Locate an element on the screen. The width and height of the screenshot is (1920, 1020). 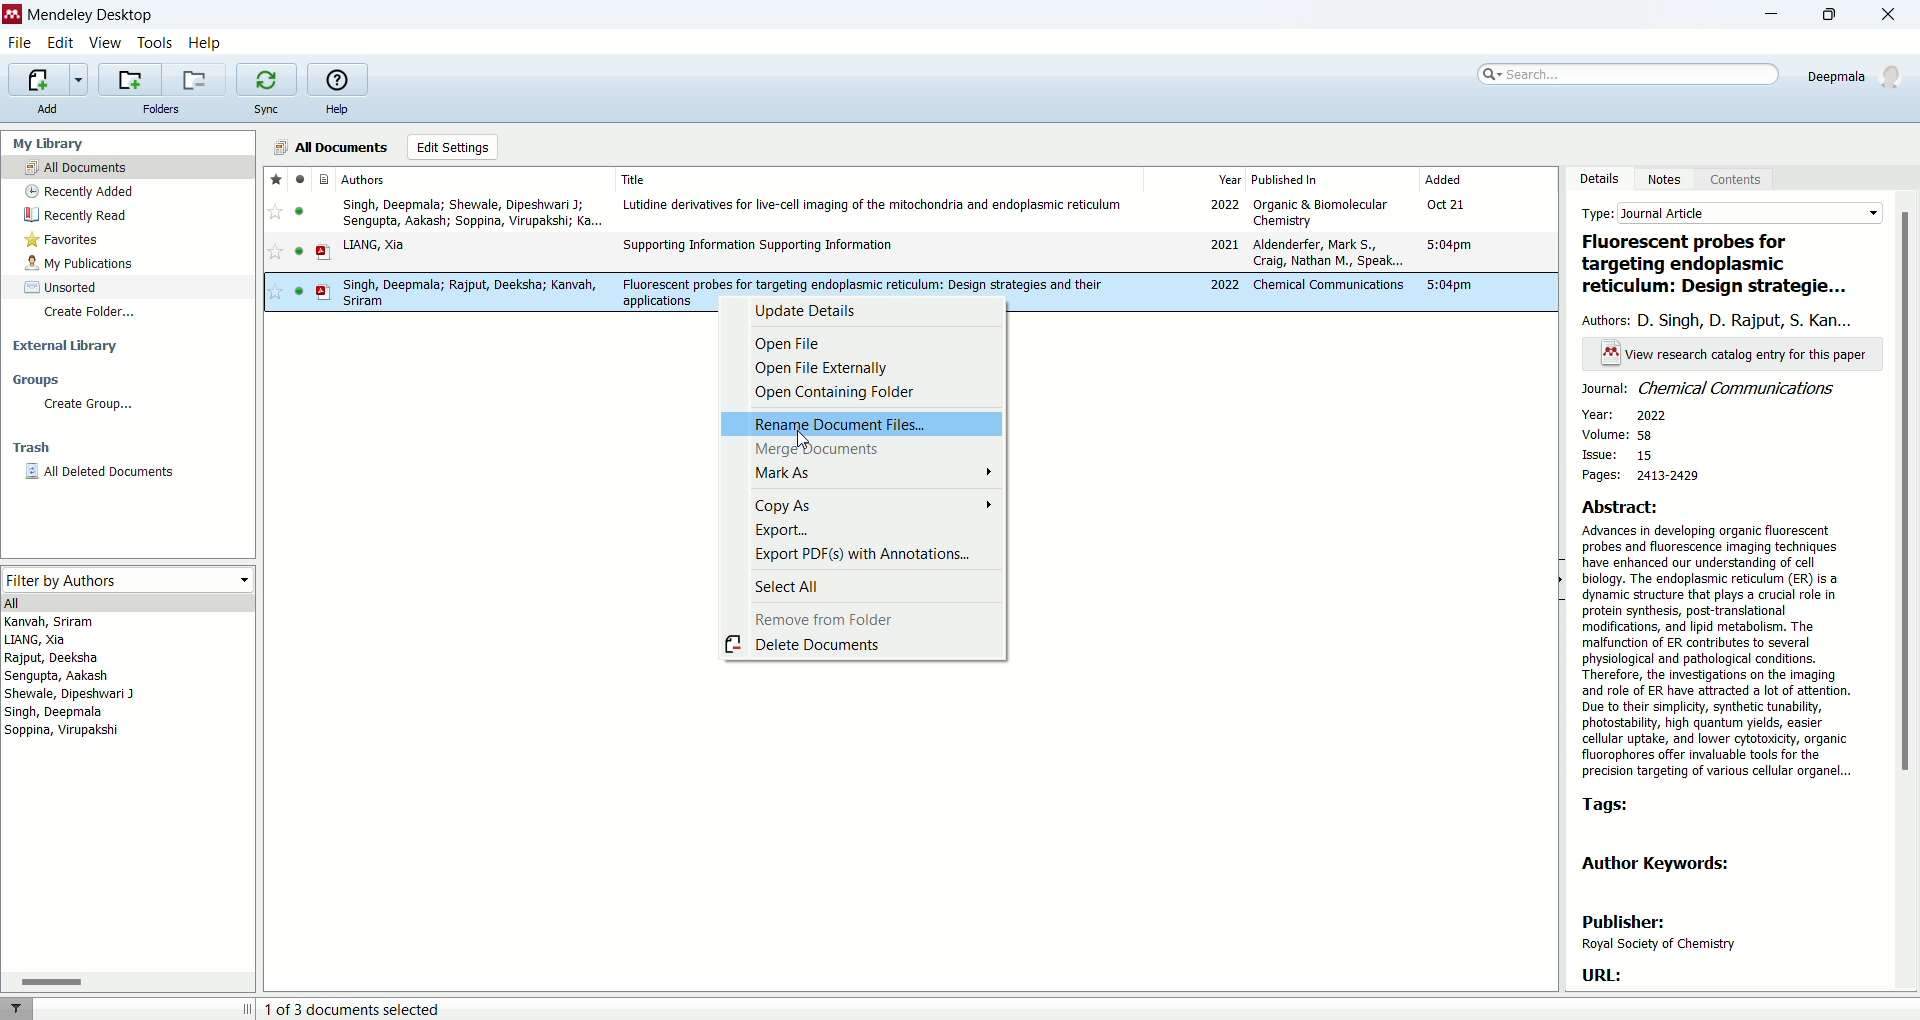
all deleted documents is located at coordinates (100, 471).